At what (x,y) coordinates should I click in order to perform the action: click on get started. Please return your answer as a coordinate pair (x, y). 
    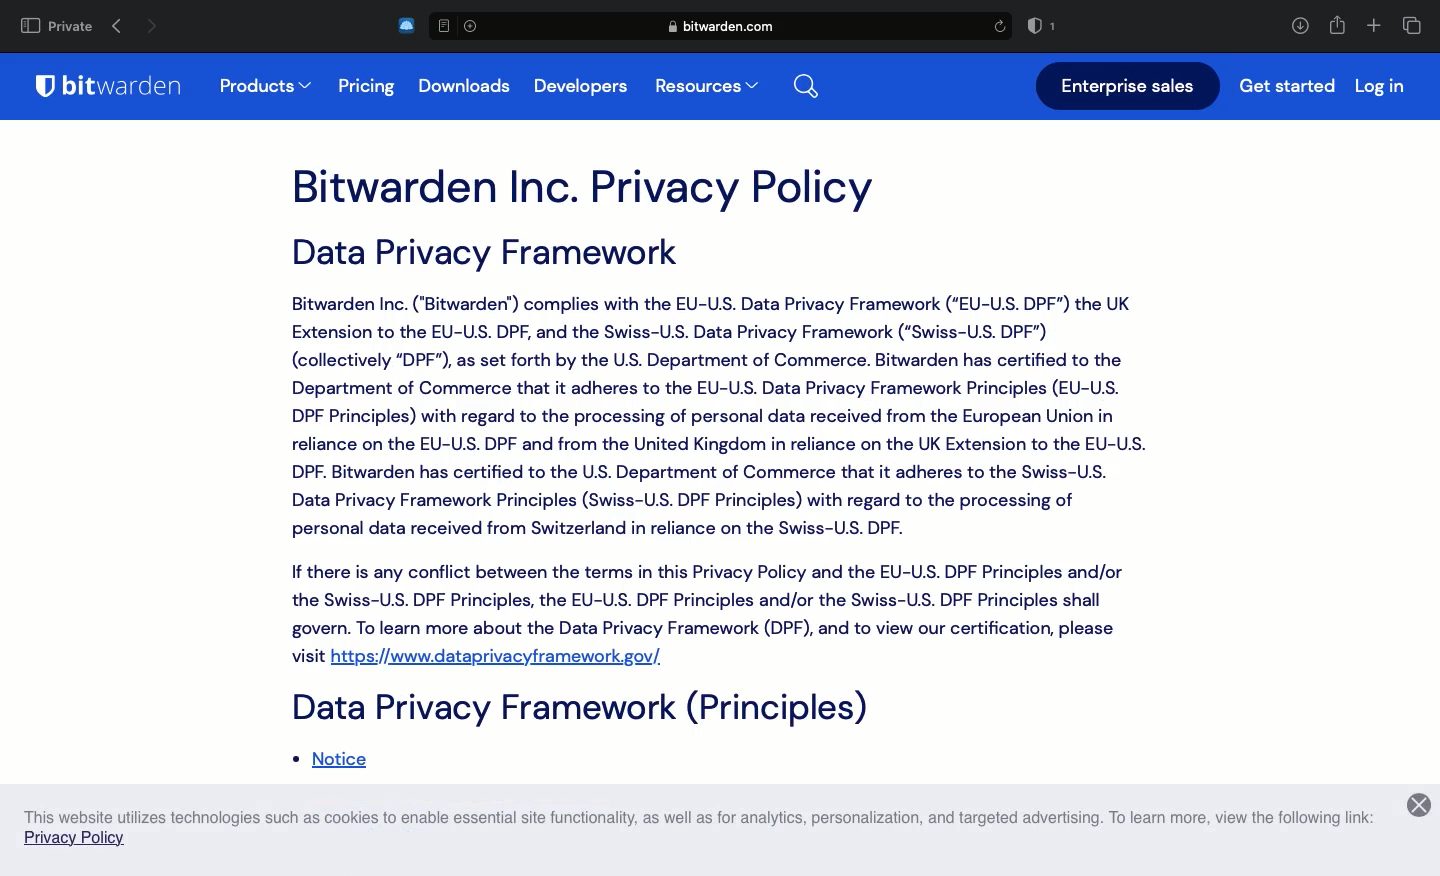
    Looking at the image, I should click on (1287, 88).